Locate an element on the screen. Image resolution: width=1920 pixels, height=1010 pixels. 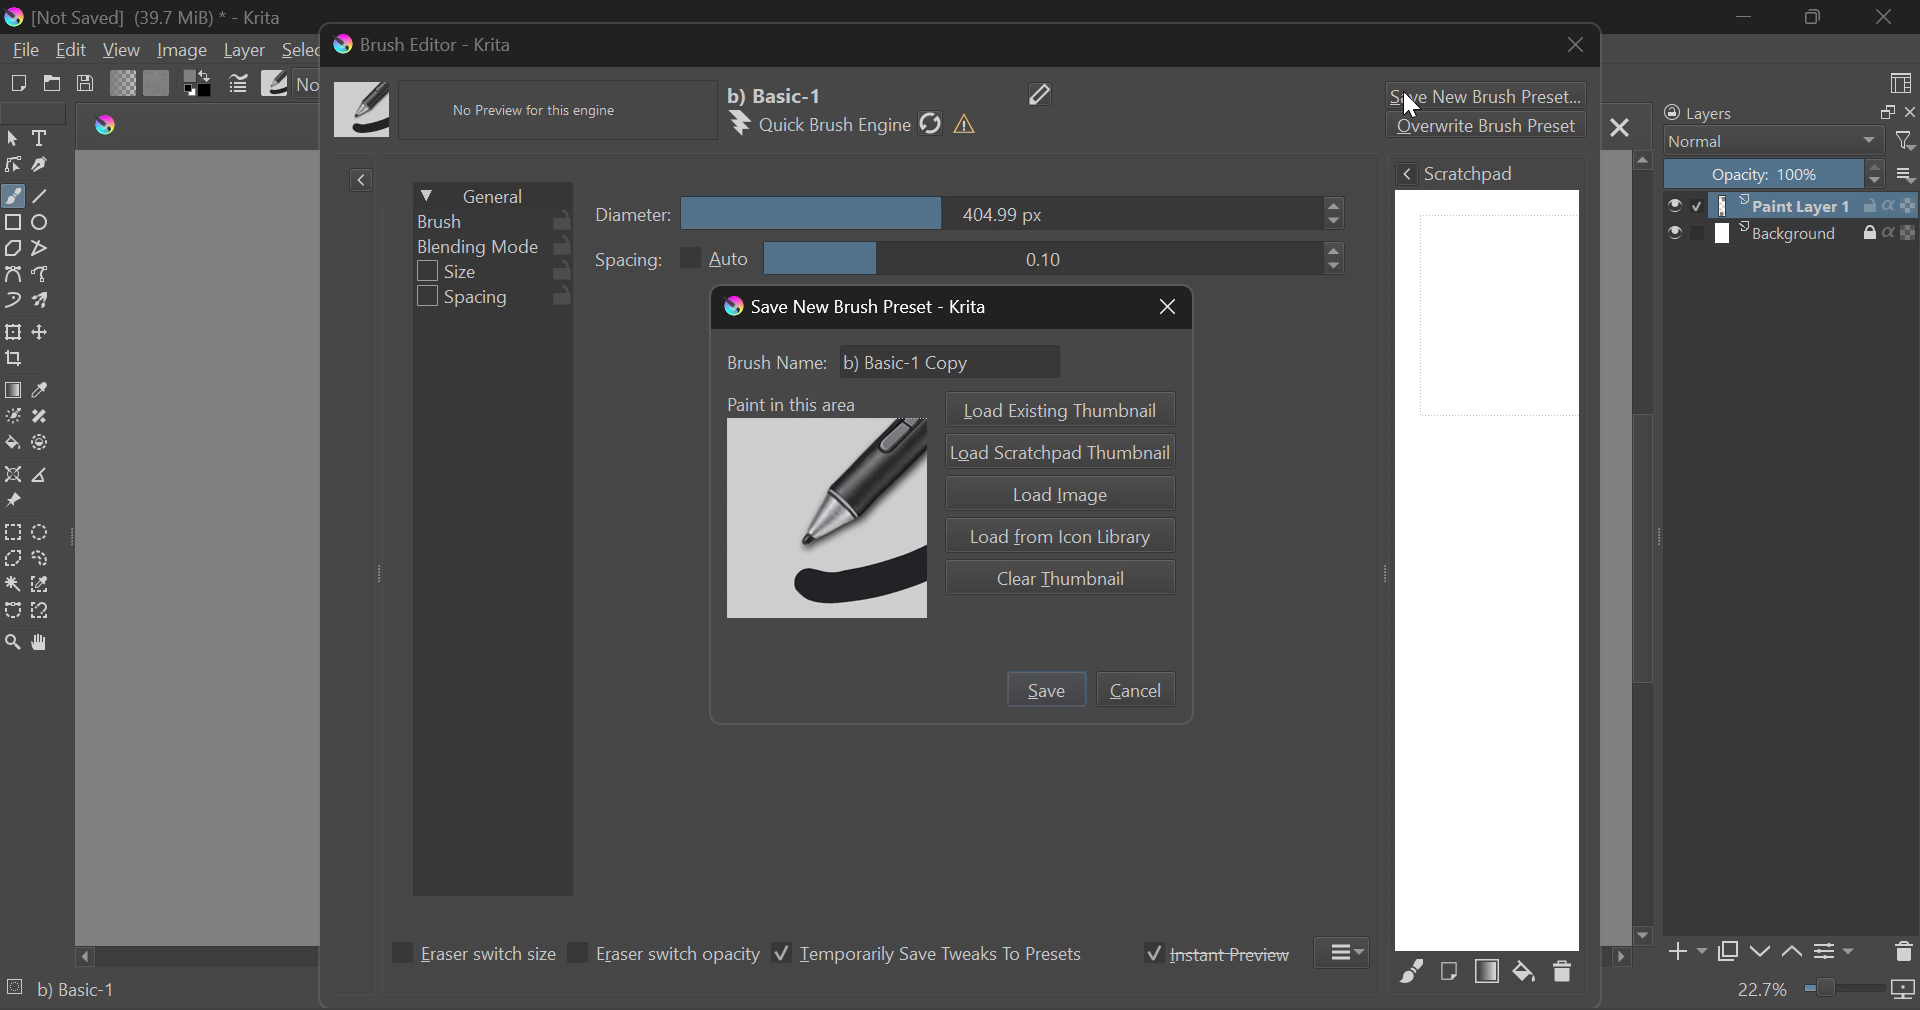
Load Scratchpad Thumbnail is located at coordinates (1060, 452).